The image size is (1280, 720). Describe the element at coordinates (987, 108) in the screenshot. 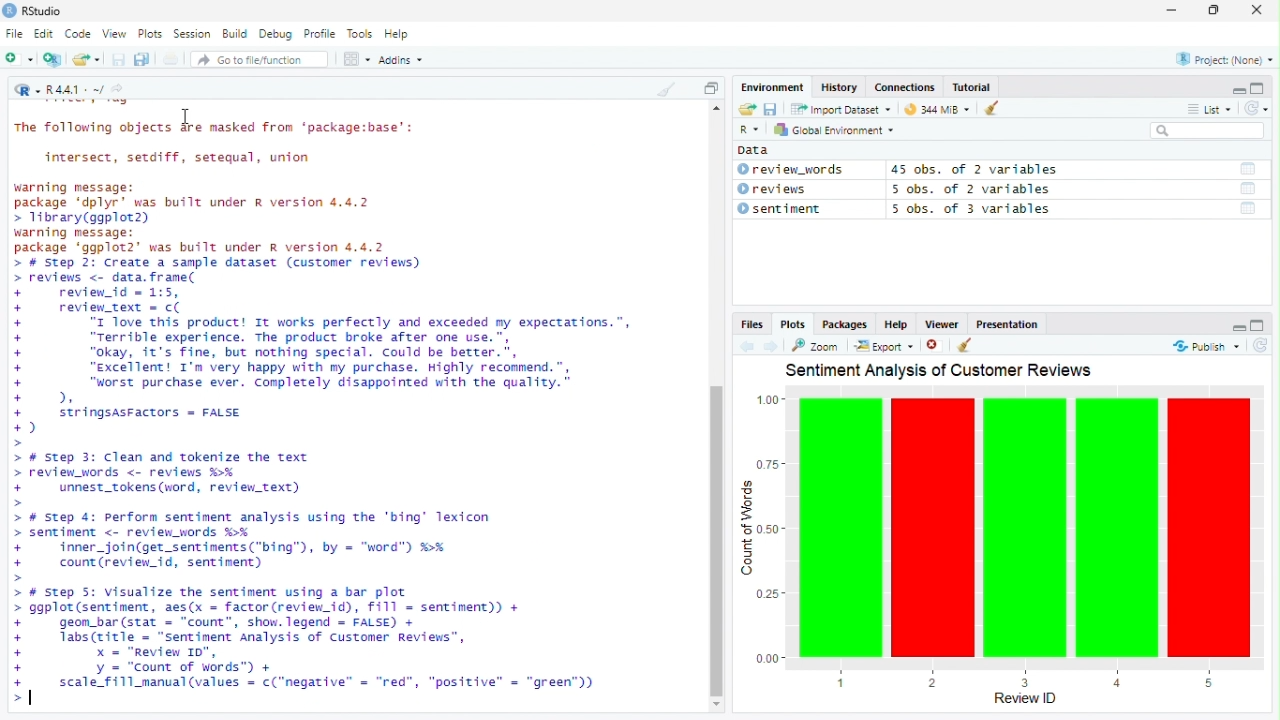

I see `Clean` at that location.